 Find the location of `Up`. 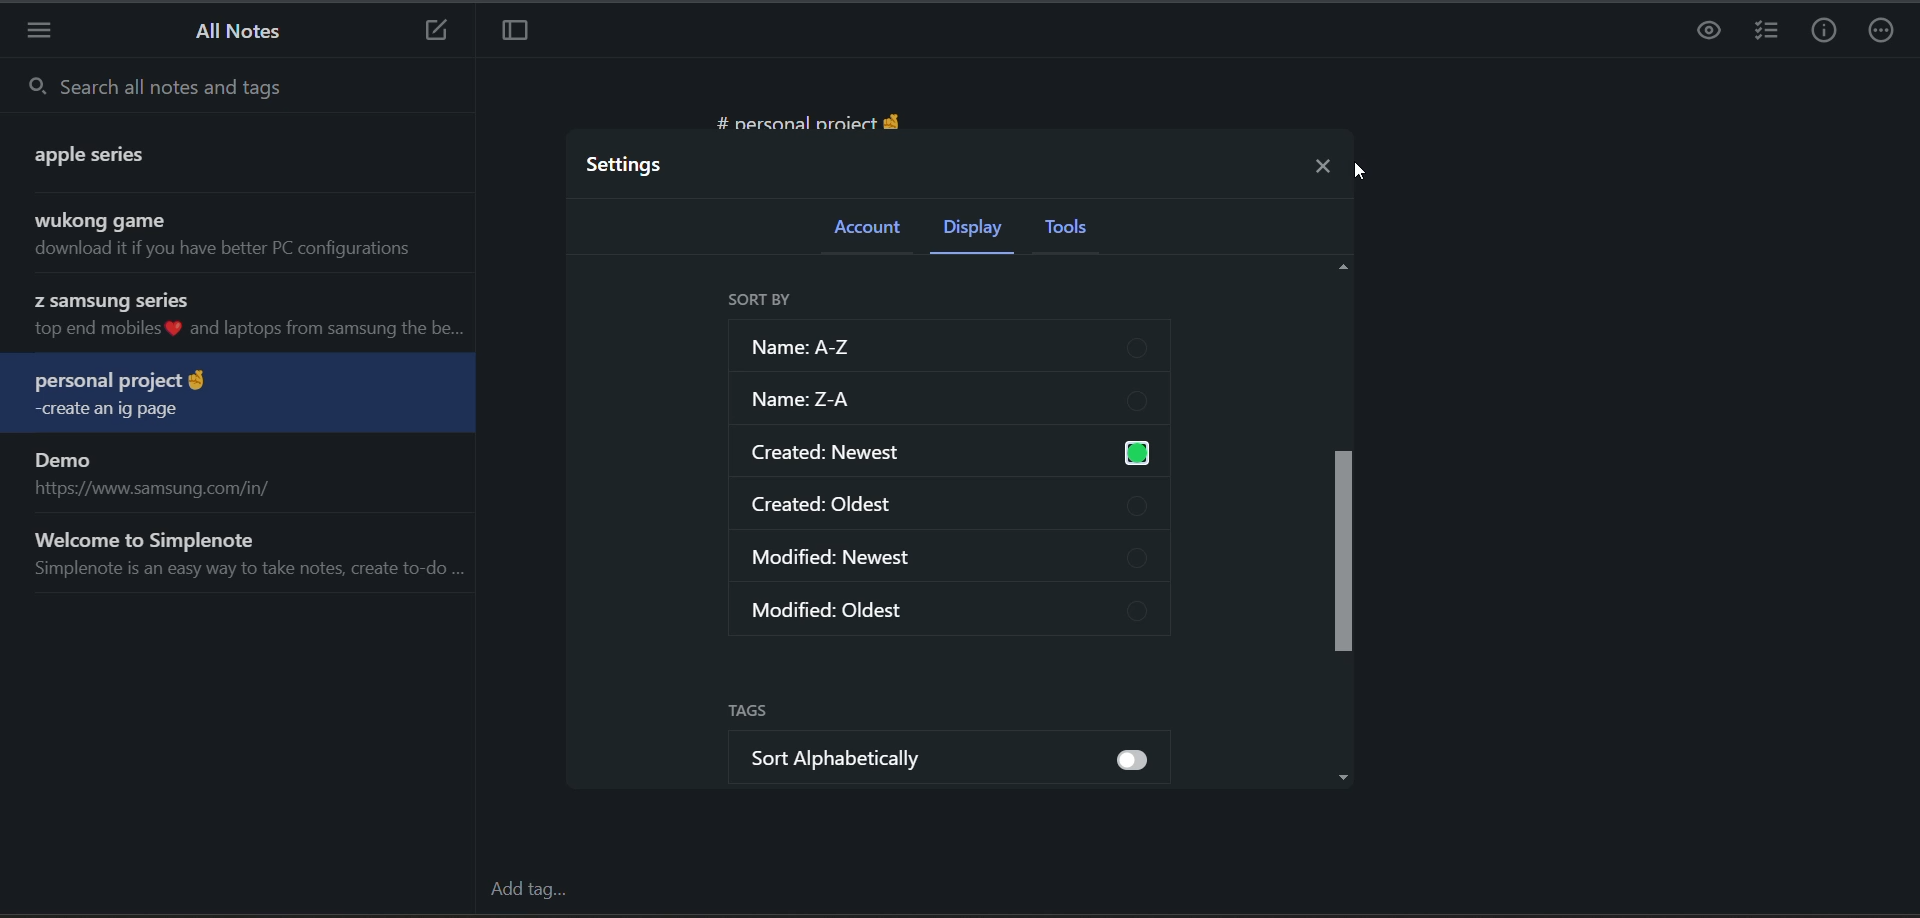

Up is located at coordinates (1349, 268).